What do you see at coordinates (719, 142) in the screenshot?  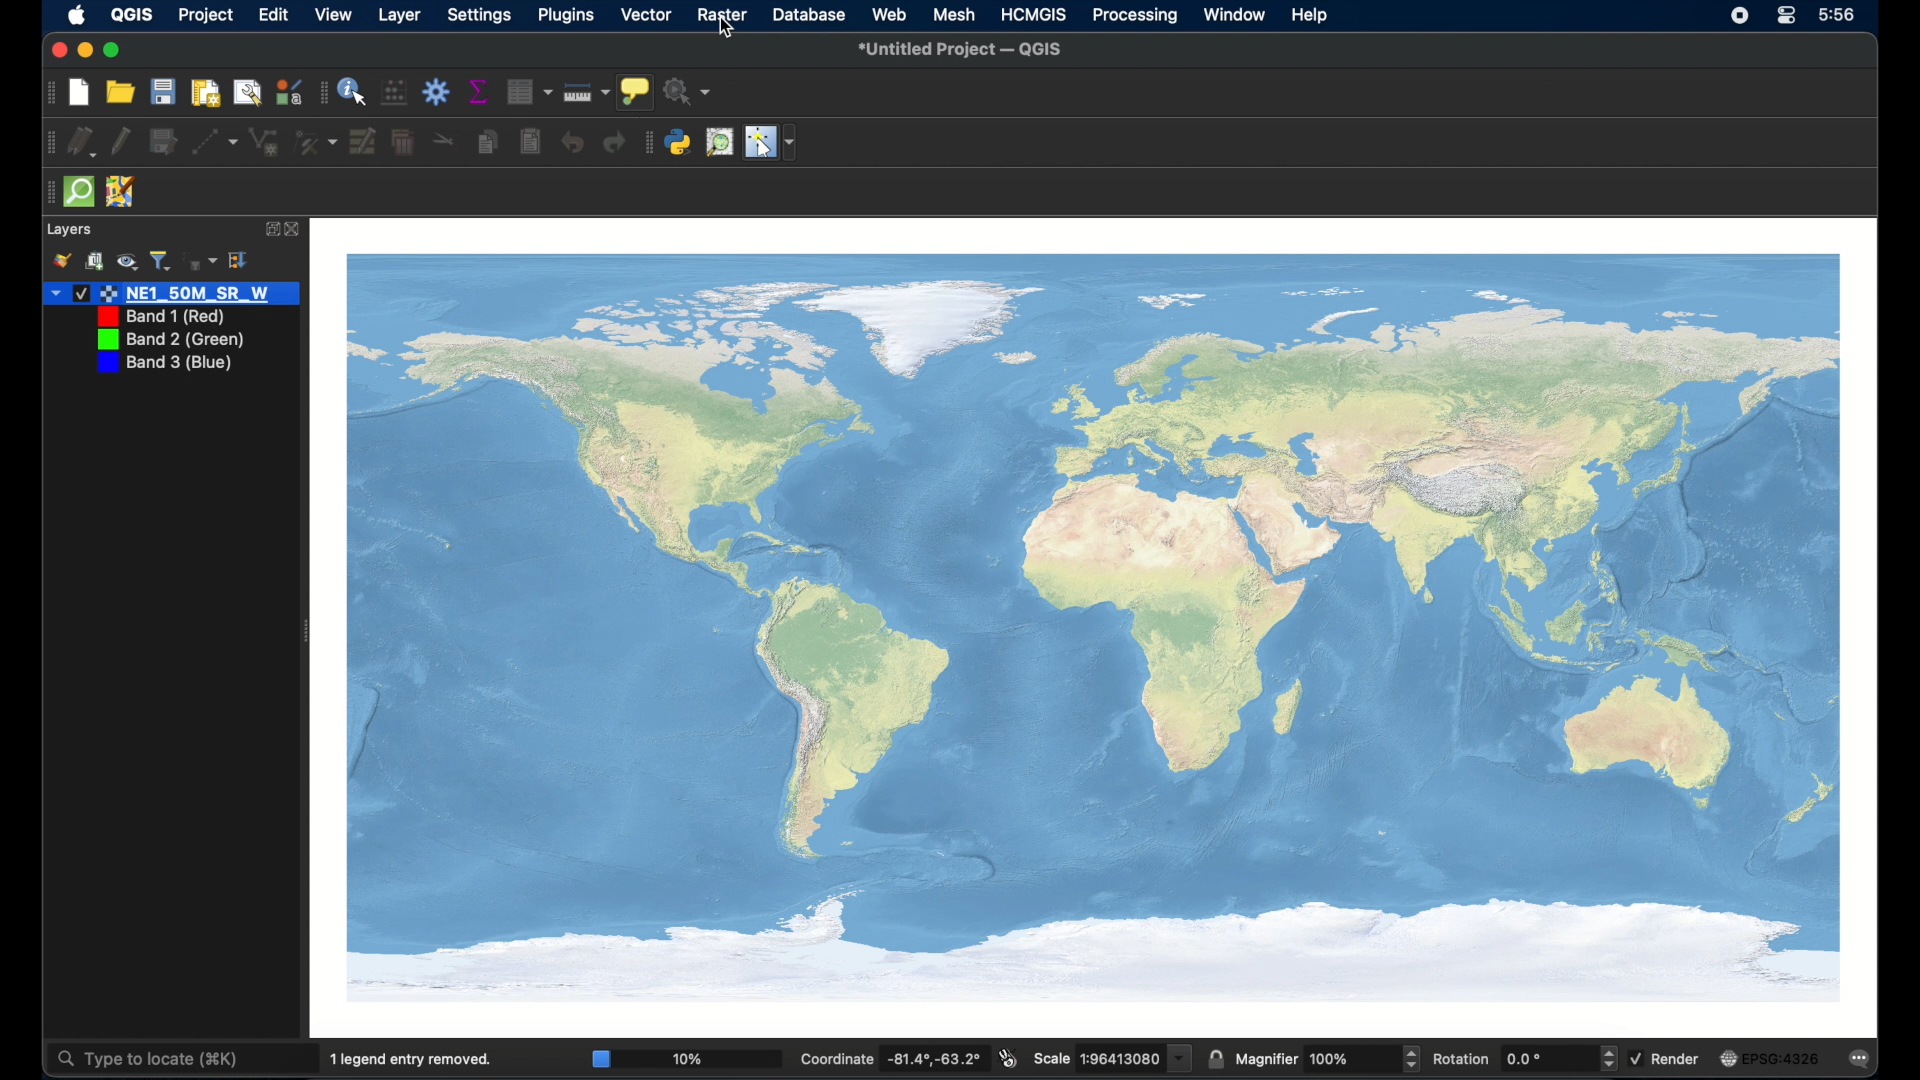 I see `osm place search` at bounding box center [719, 142].